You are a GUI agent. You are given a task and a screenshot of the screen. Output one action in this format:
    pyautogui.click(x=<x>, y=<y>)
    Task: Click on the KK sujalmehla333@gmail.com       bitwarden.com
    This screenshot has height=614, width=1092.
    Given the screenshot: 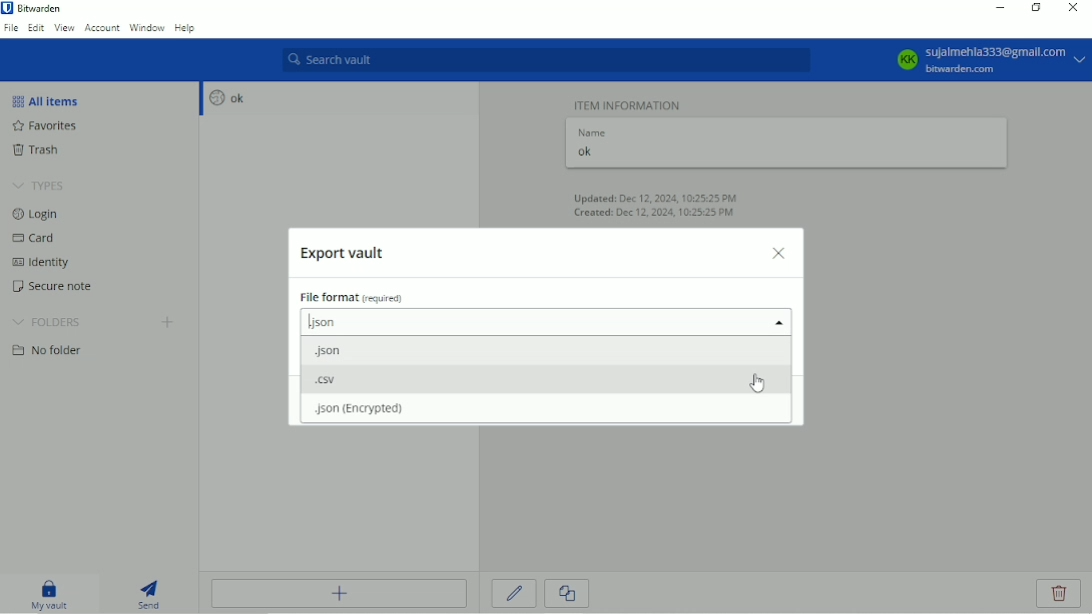 What is the action you would take?
    pyautogui.click(x=988, y=60)
    